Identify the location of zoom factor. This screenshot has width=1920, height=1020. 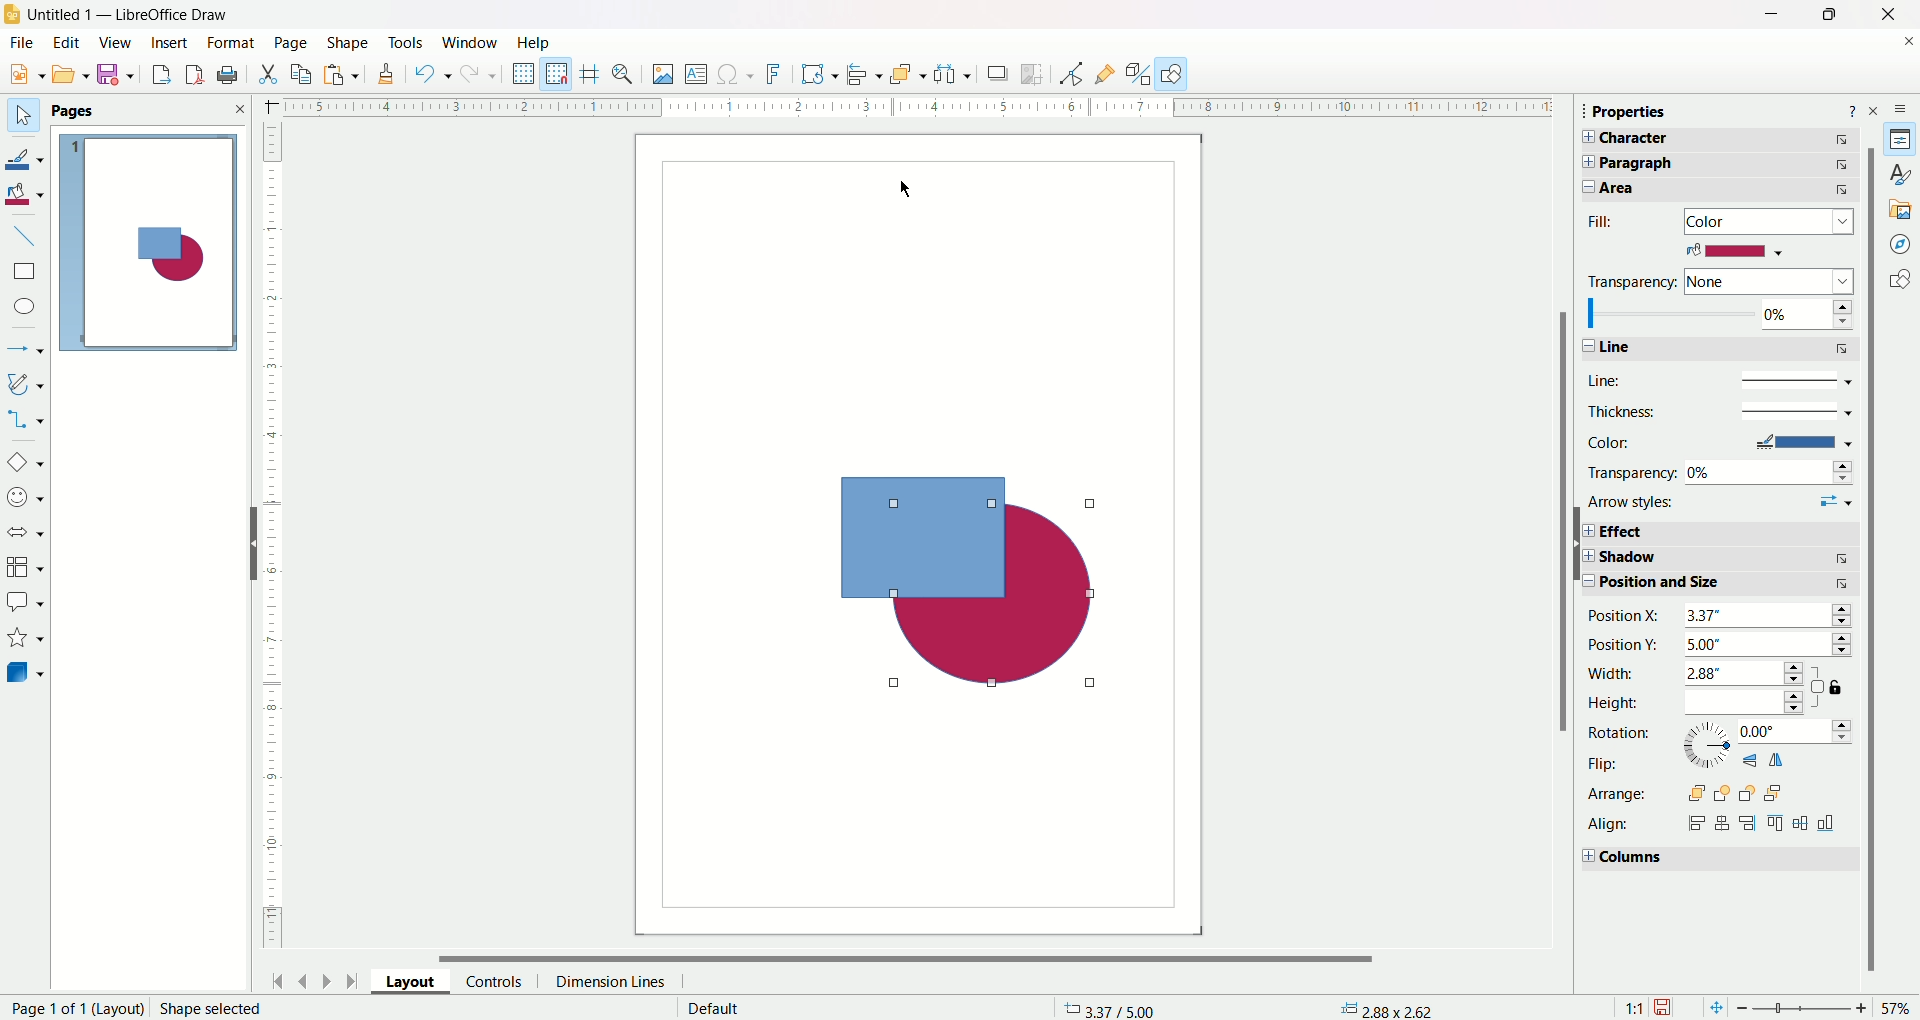
(1826, 1009).